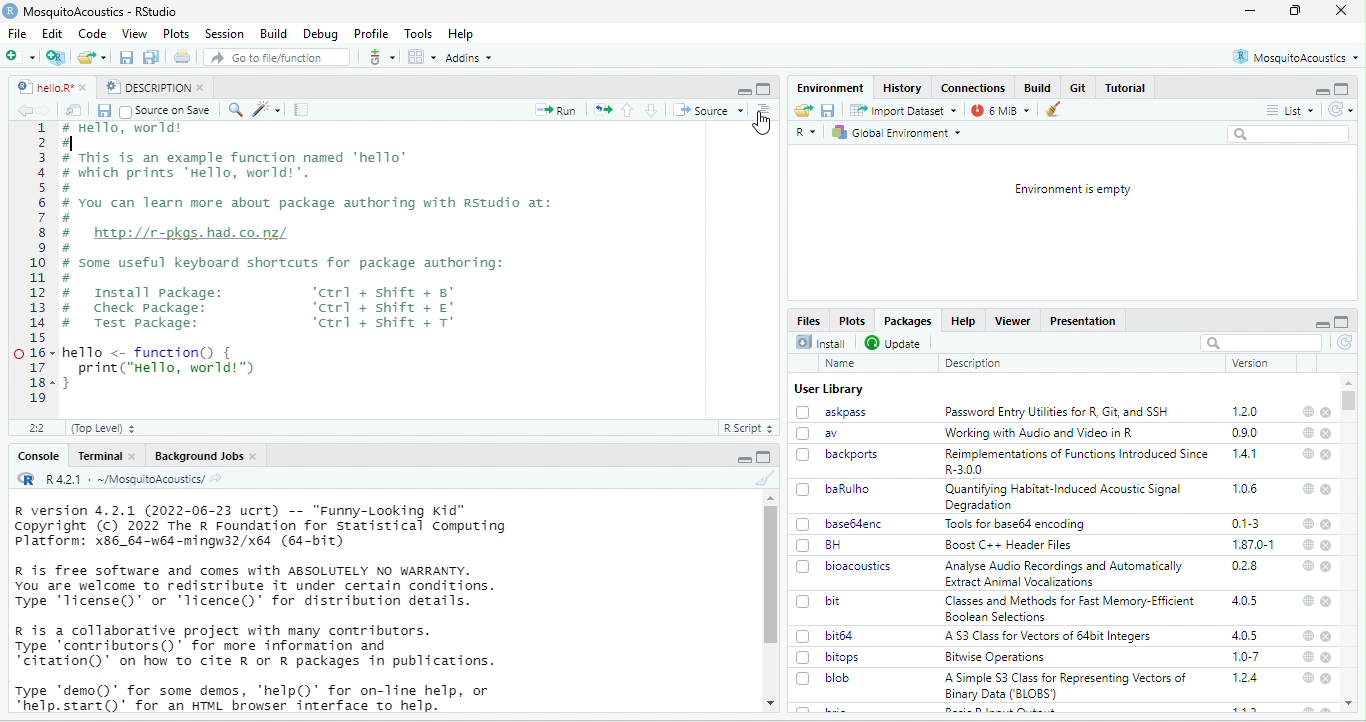 This screenshot has height=722, width=1366. What do you see at coordinates (237, 110) in the screenshot?
I see `find` at bounding box center [237, 110].